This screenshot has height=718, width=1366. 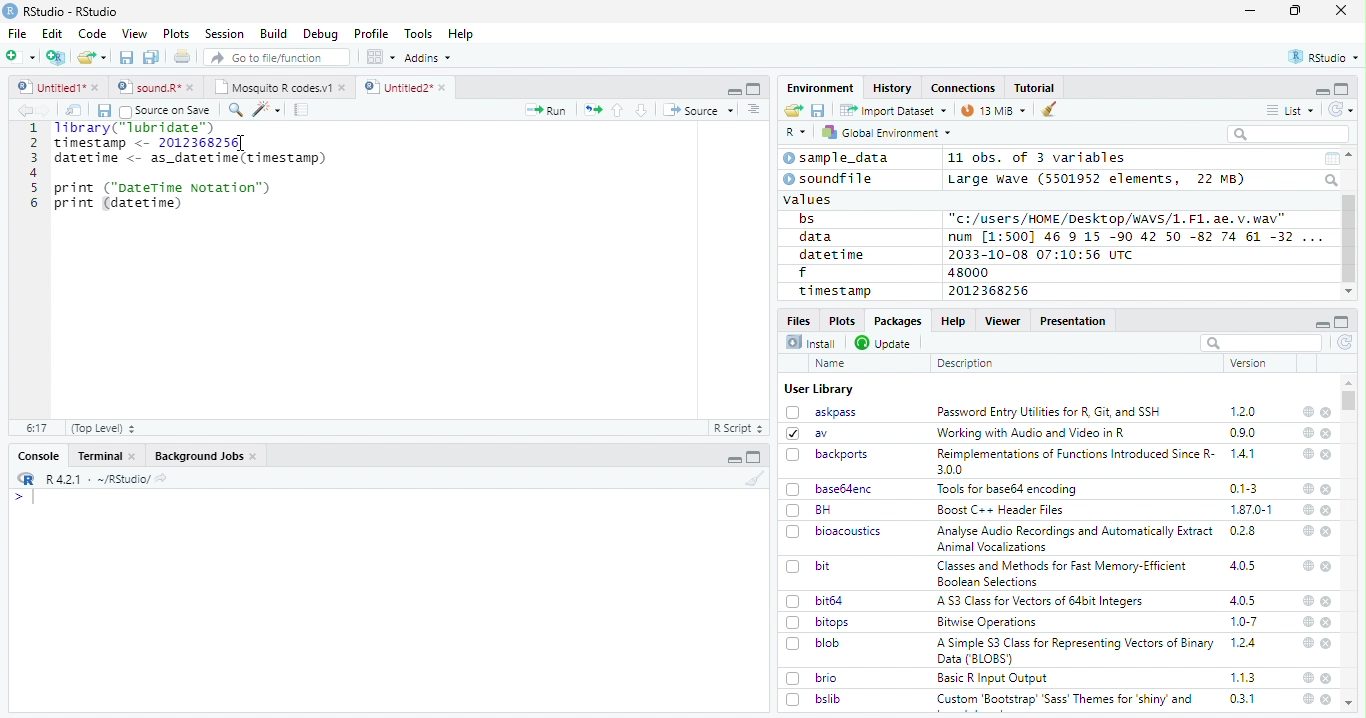 What do you see at coordinates (1242, 566) in the screenshot?
I see `4.0.5` at bounding box center [1242, 566].